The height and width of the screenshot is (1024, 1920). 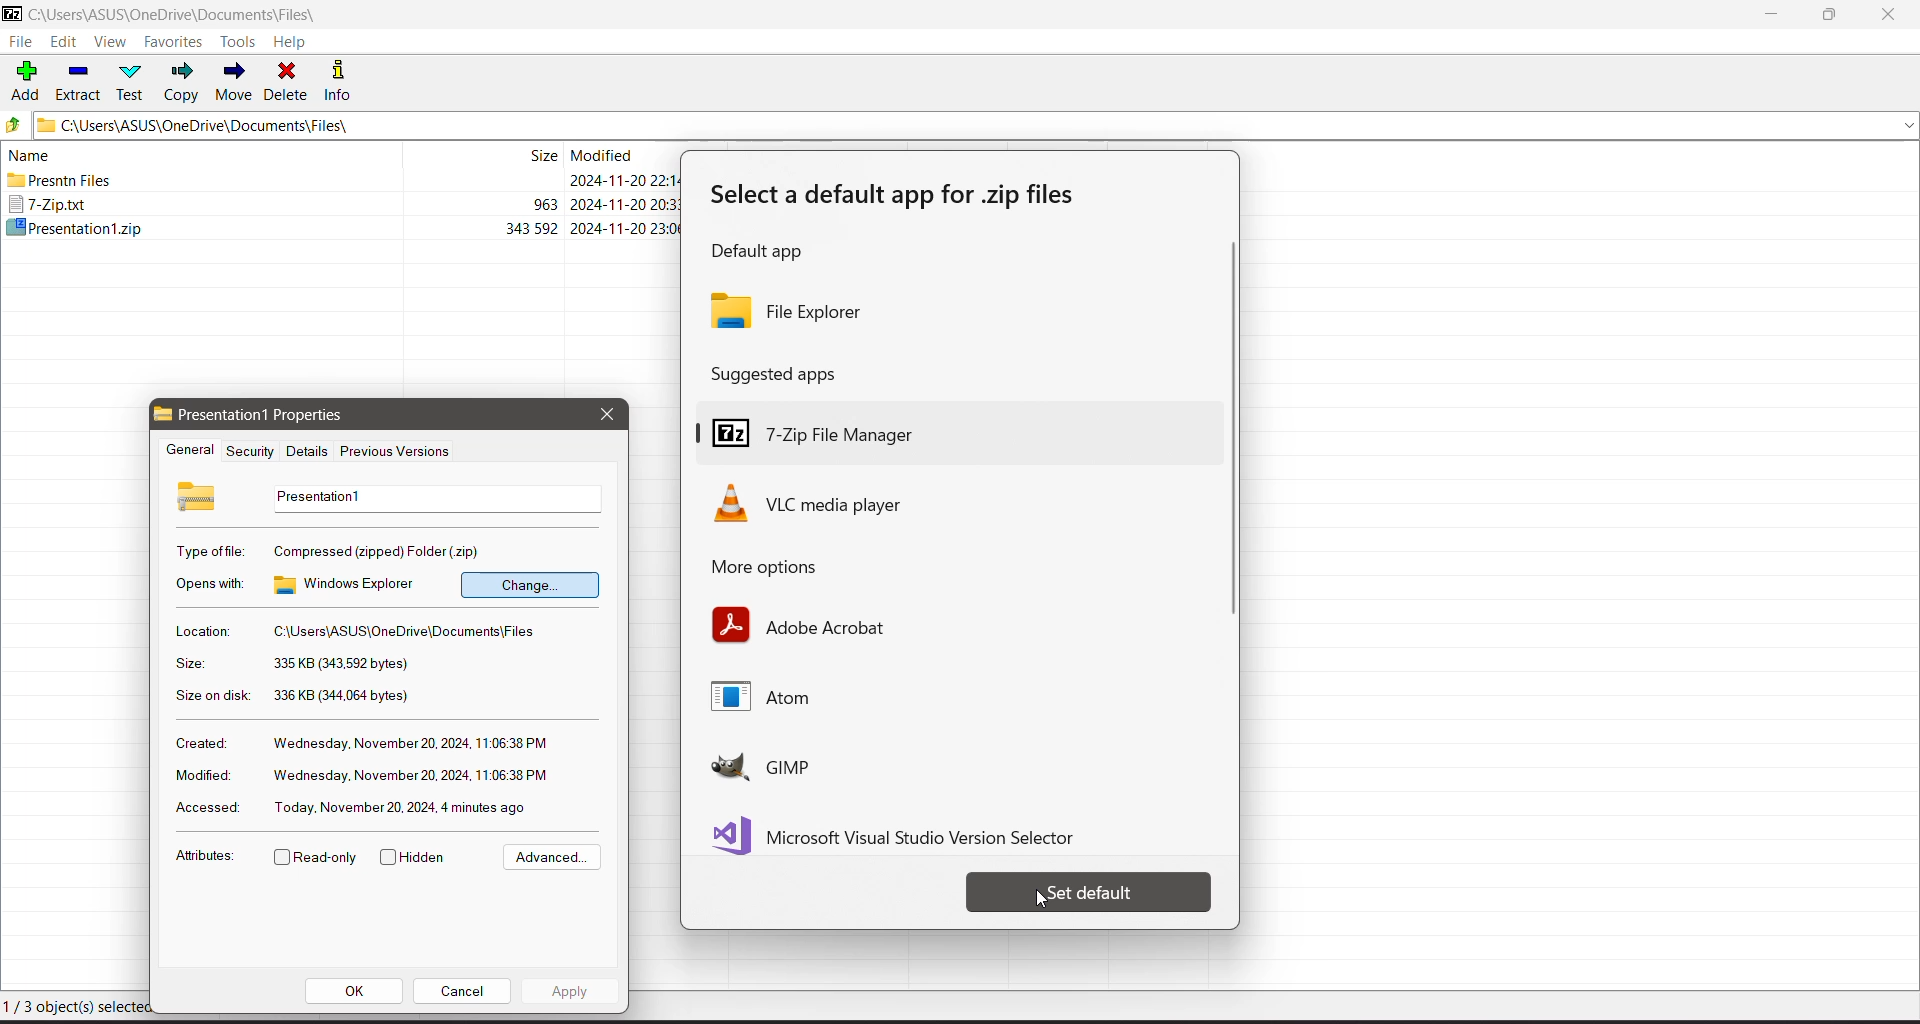 I want to click on Previous Versions, so click(x=396, y=453).